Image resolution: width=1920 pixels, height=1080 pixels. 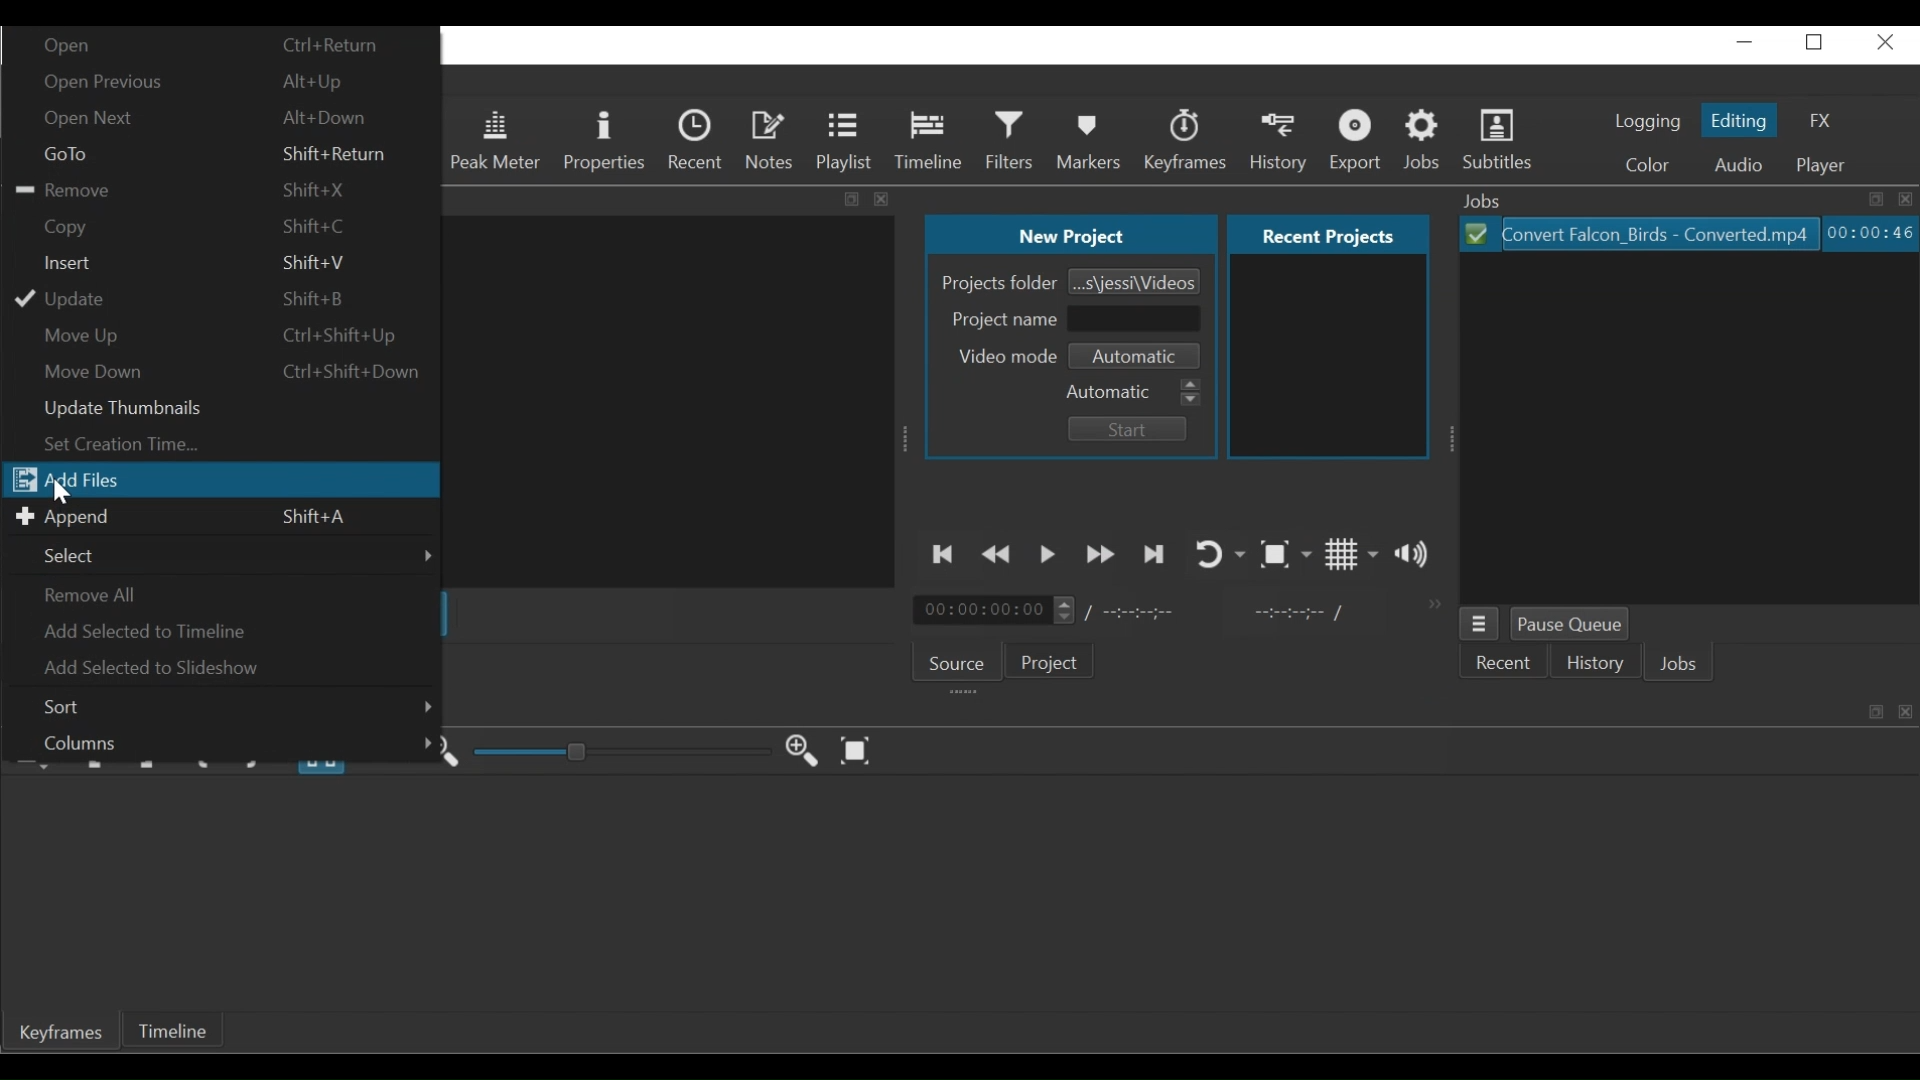 I want to click on Add files, so click(x=221, y=479).